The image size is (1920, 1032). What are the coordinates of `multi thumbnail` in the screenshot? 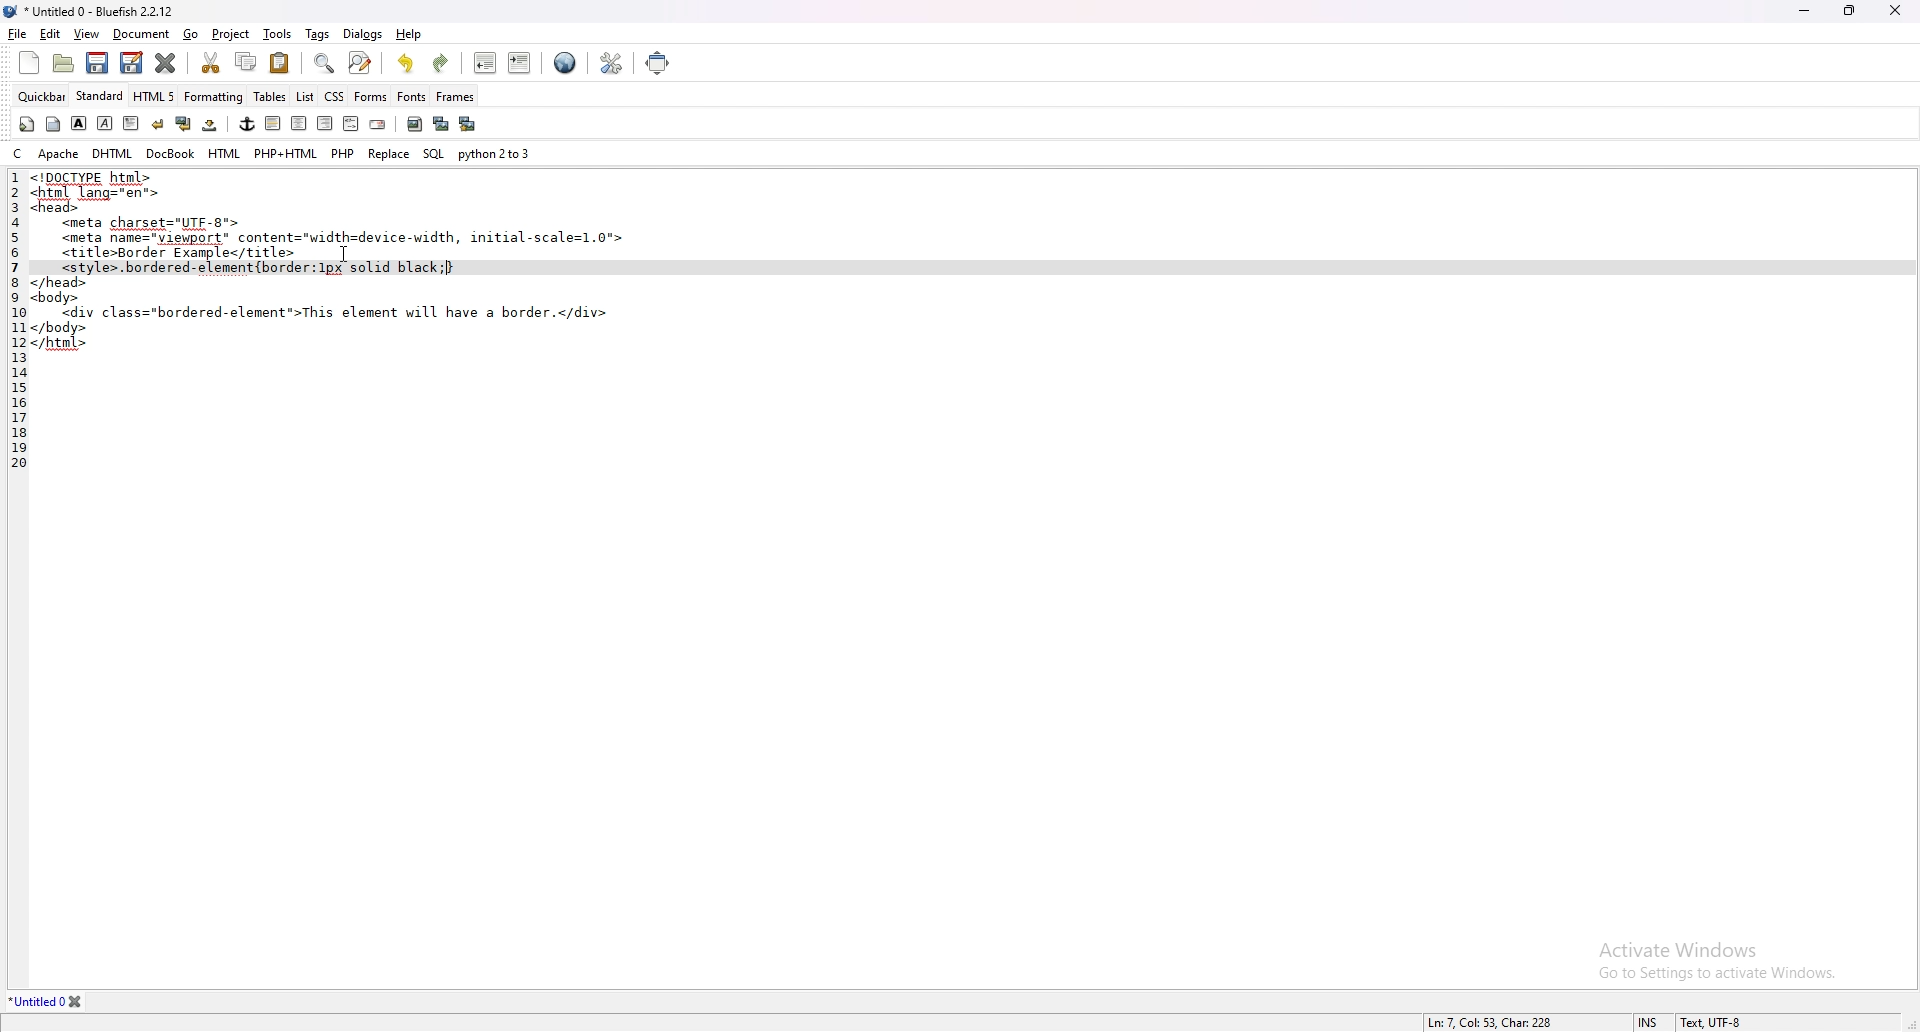 It's located at (470, 123).